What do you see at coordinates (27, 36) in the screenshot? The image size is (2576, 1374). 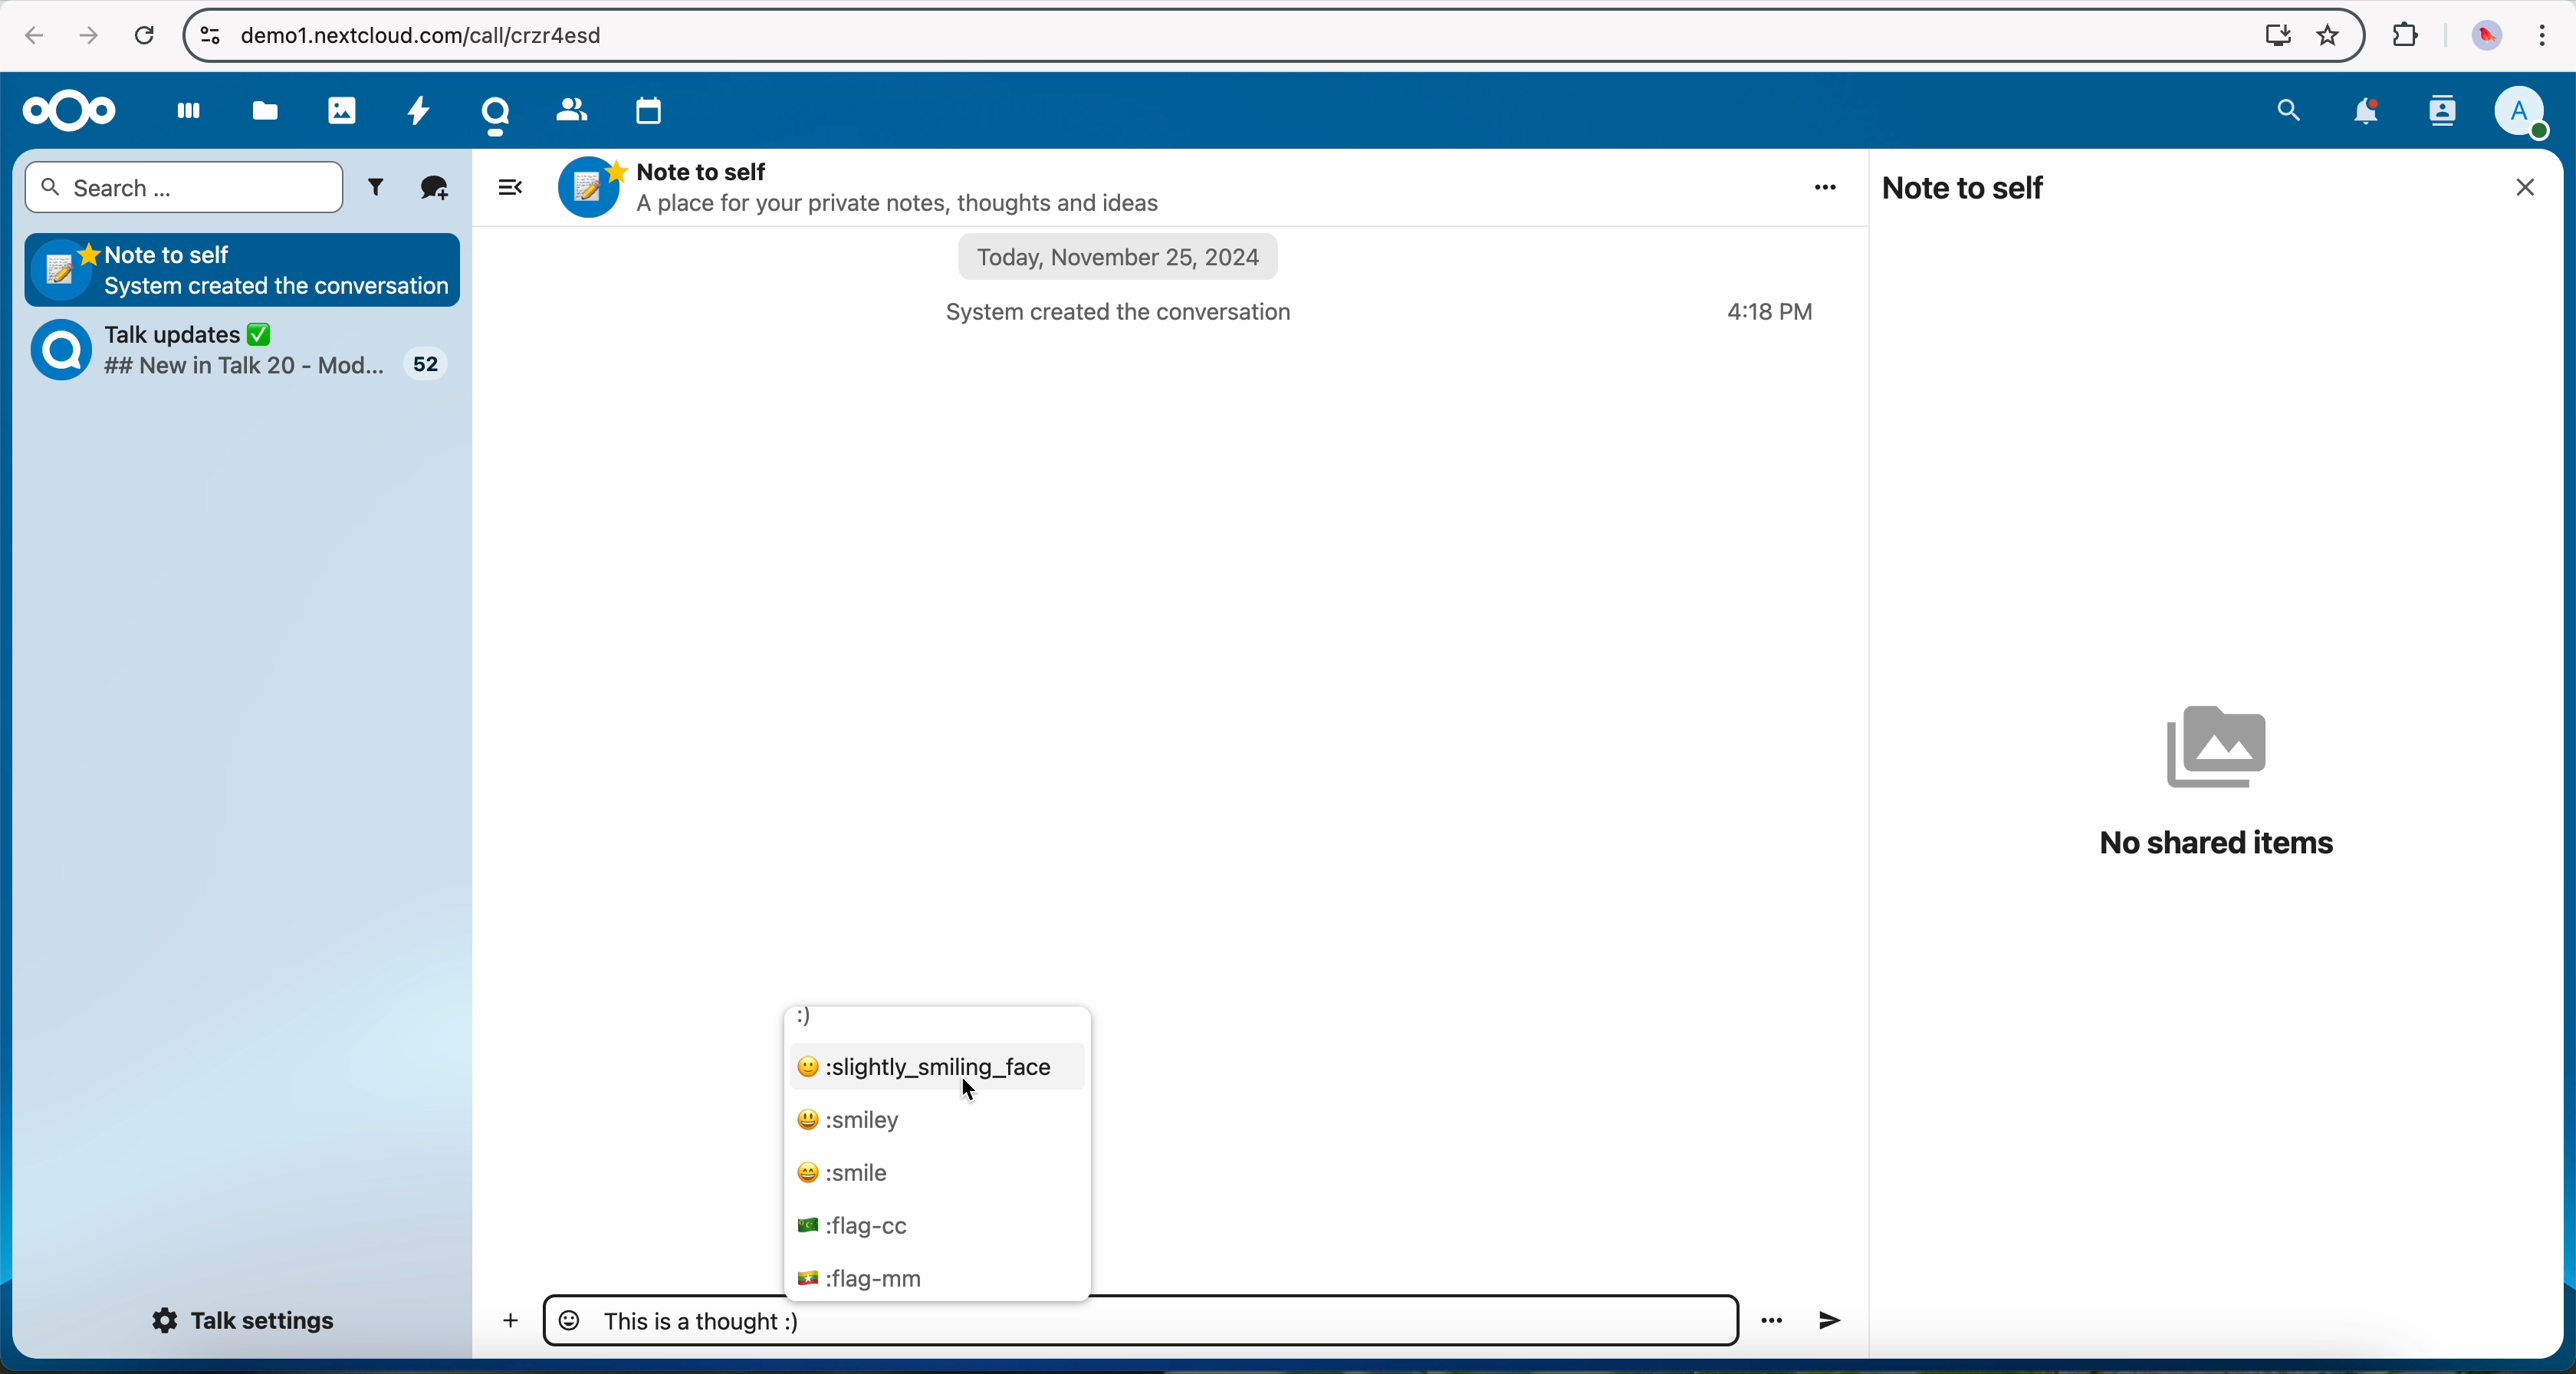 I see `navigate back` at bounding box center [27, 36].